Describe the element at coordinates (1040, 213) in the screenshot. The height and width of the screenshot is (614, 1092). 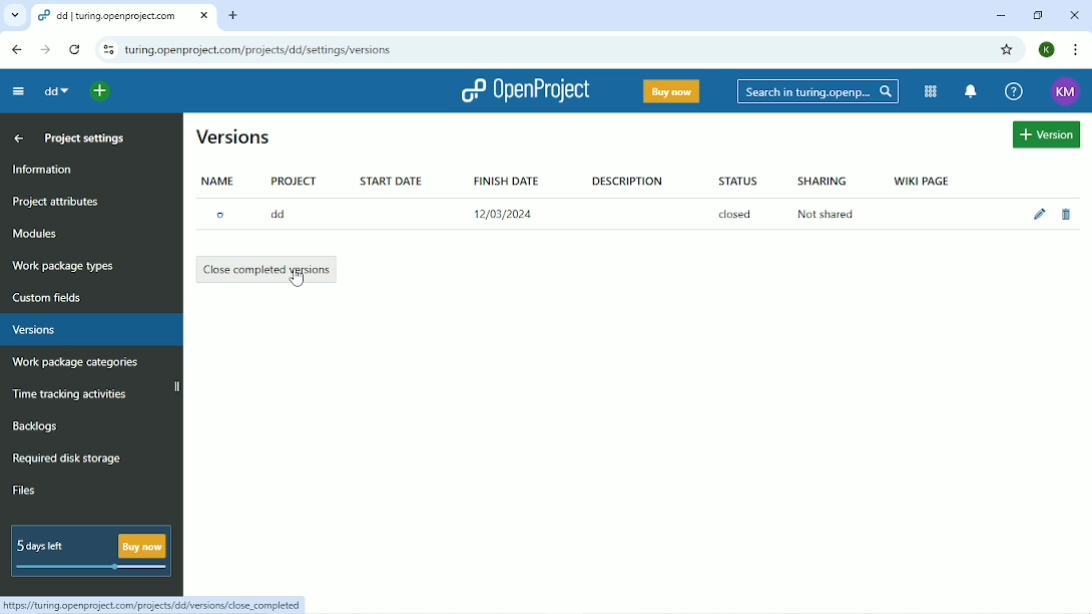
I see `Edit` at that location.